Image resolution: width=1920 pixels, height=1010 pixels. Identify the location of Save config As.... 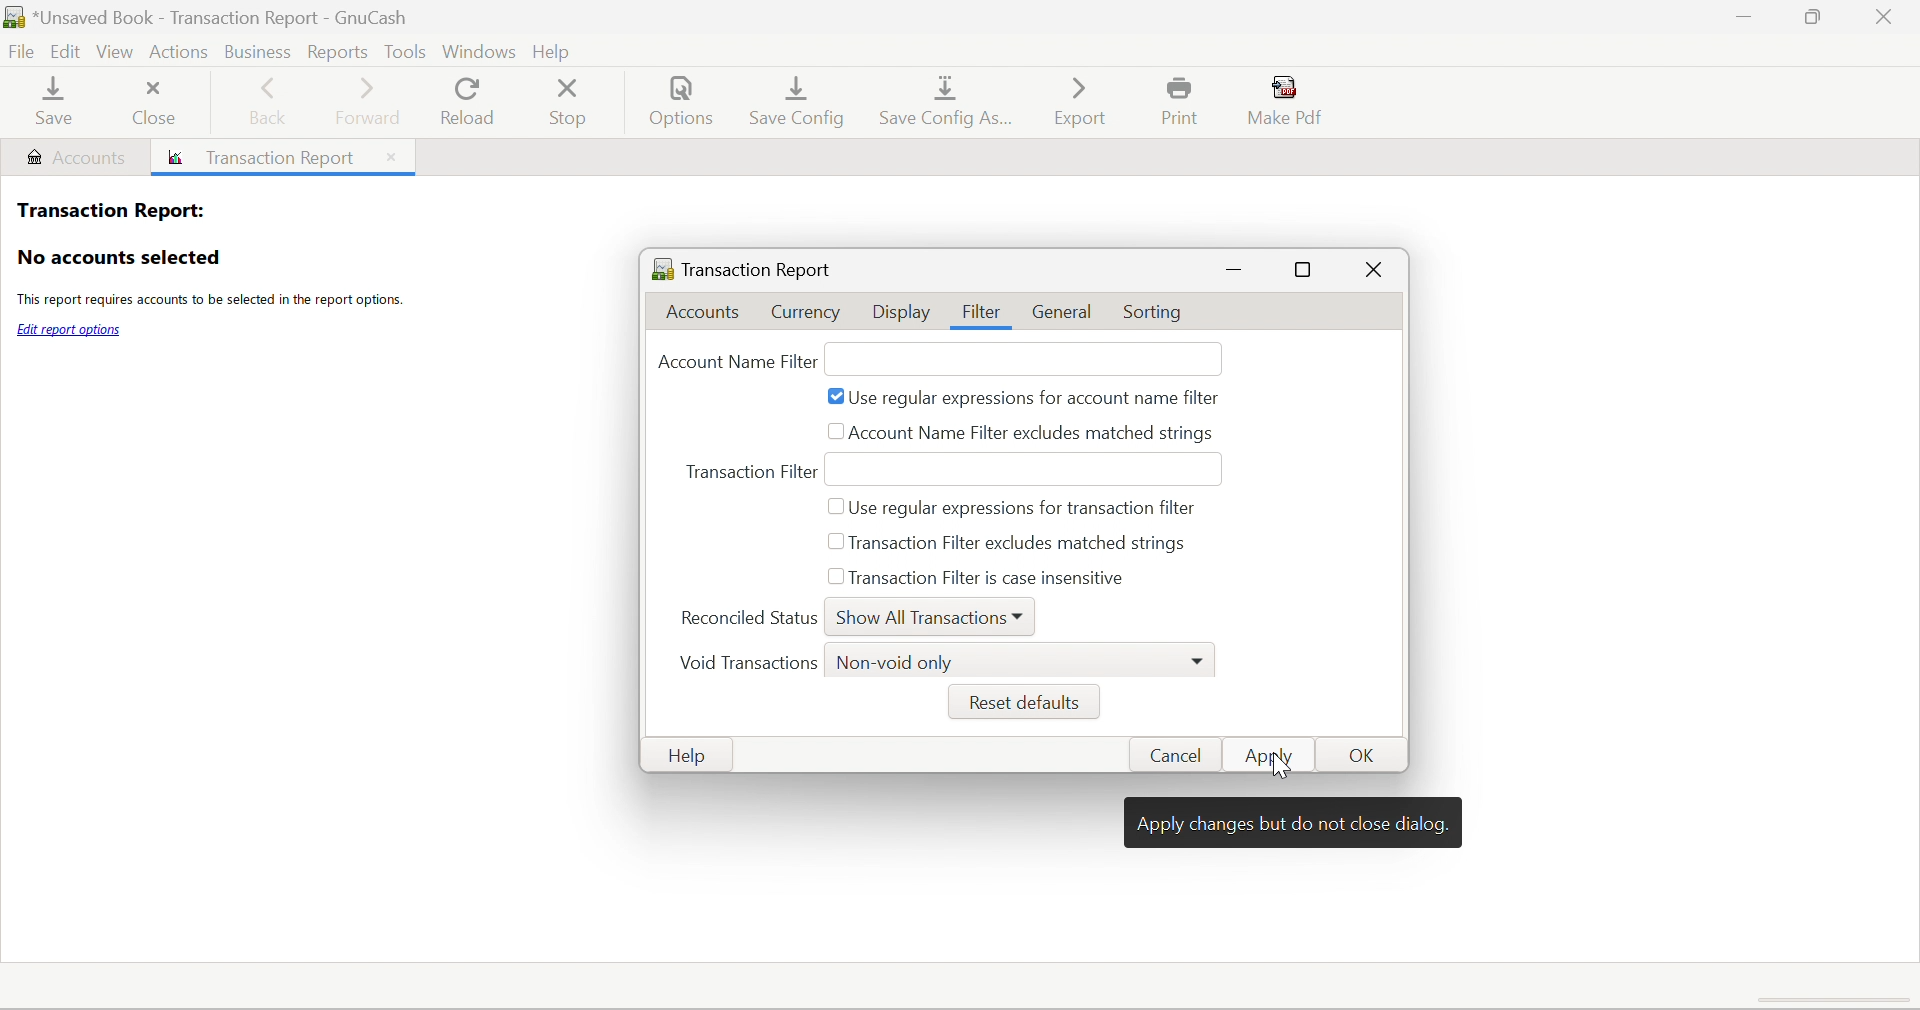
(950, 104).